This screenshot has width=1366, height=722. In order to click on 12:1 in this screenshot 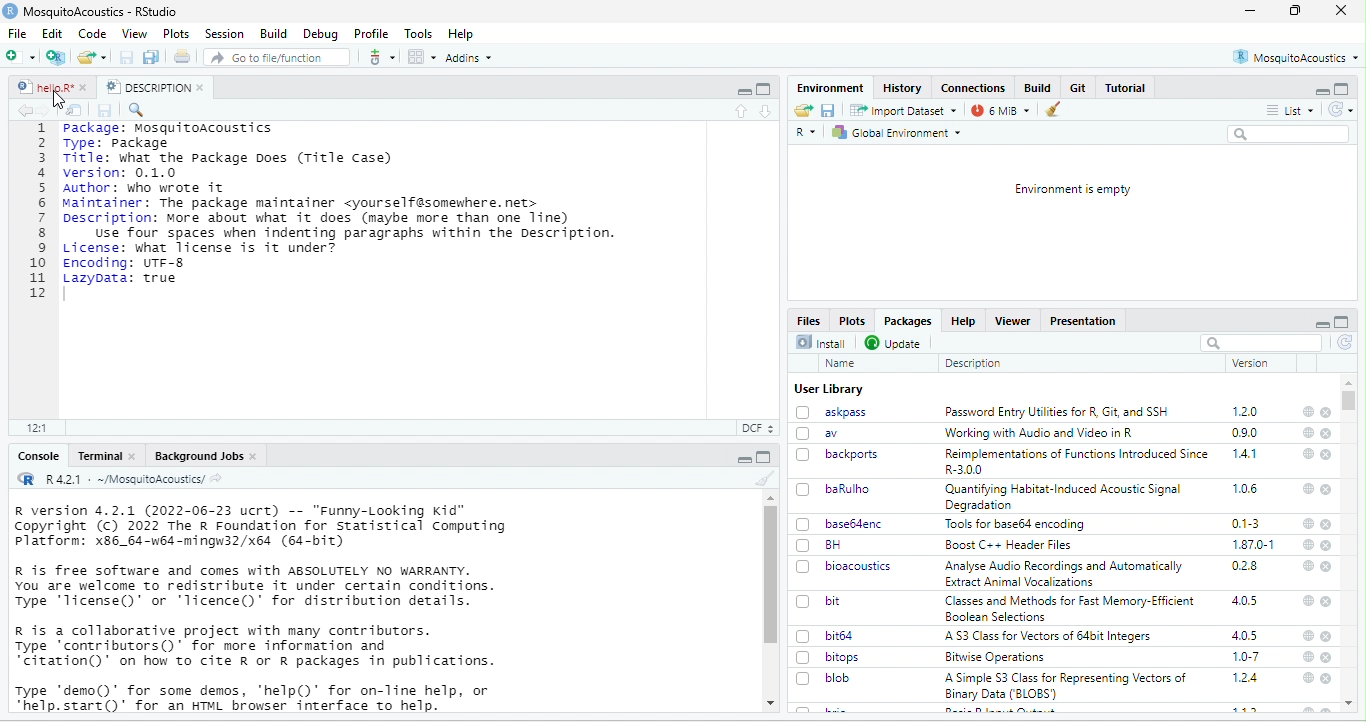, I will do `click(40, 427)`.